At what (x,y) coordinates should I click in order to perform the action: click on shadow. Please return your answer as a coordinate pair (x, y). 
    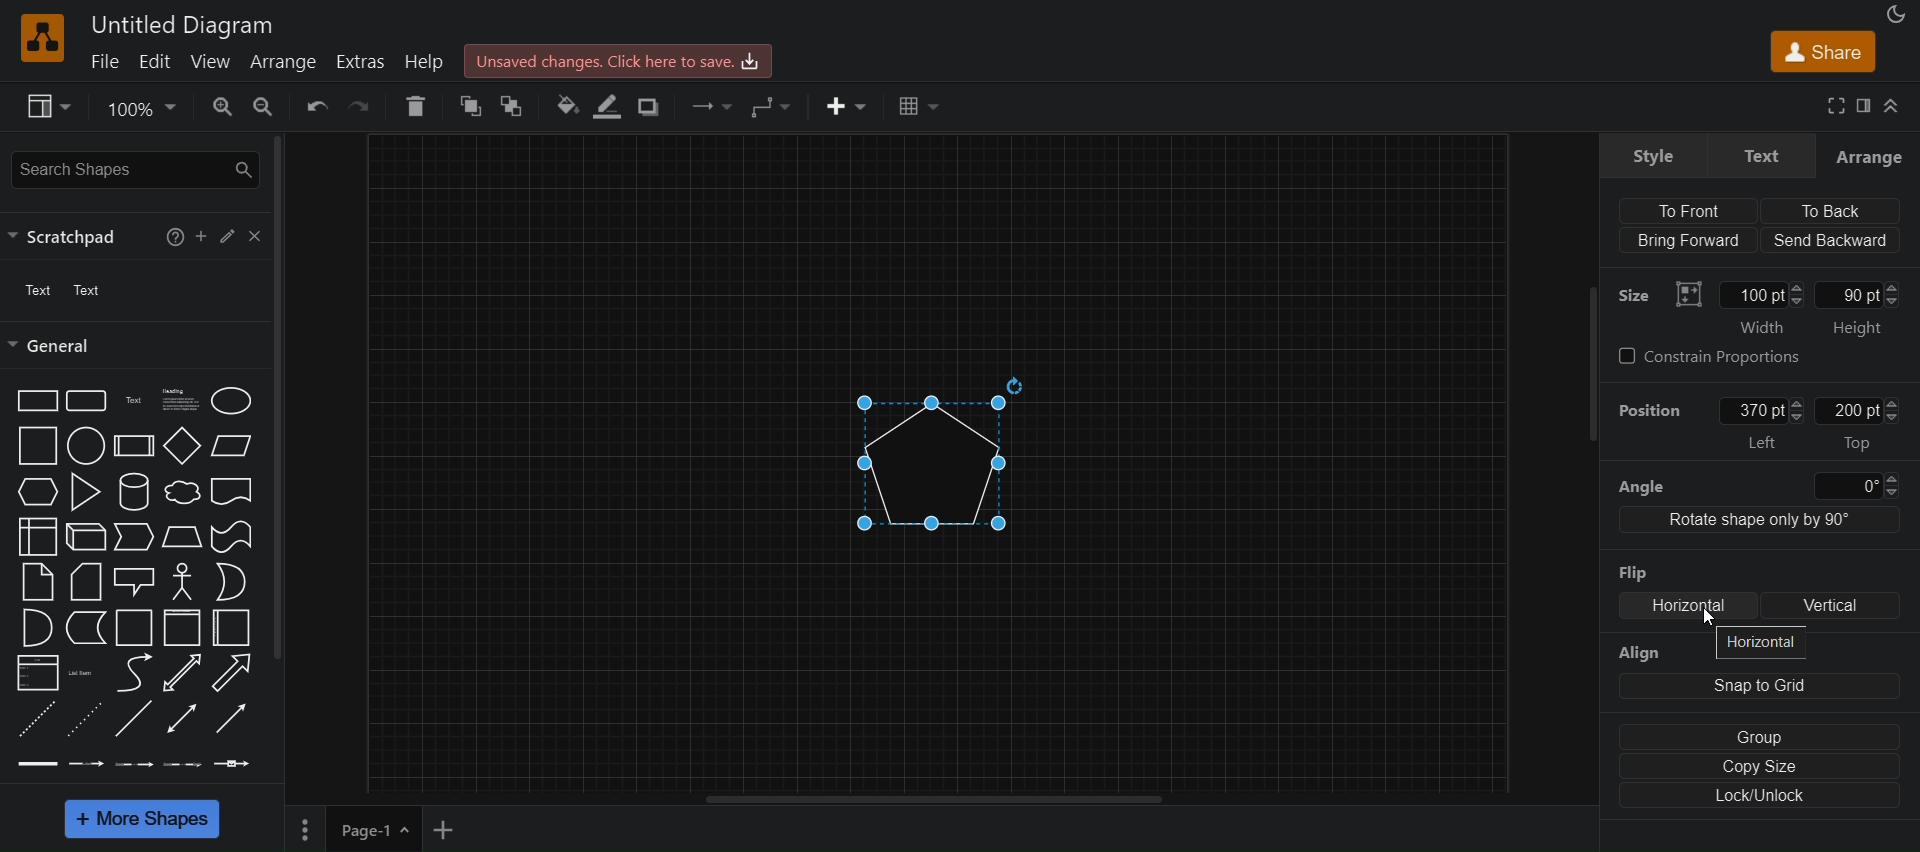
    Looking at the image, I should click on (650, 106).